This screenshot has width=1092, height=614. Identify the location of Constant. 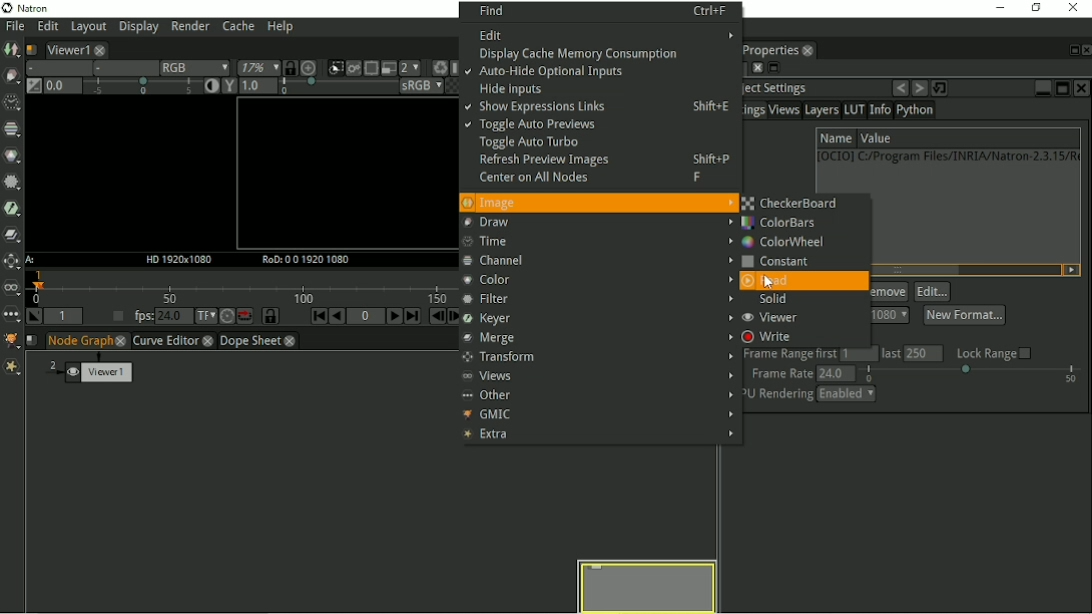
(778, 262).